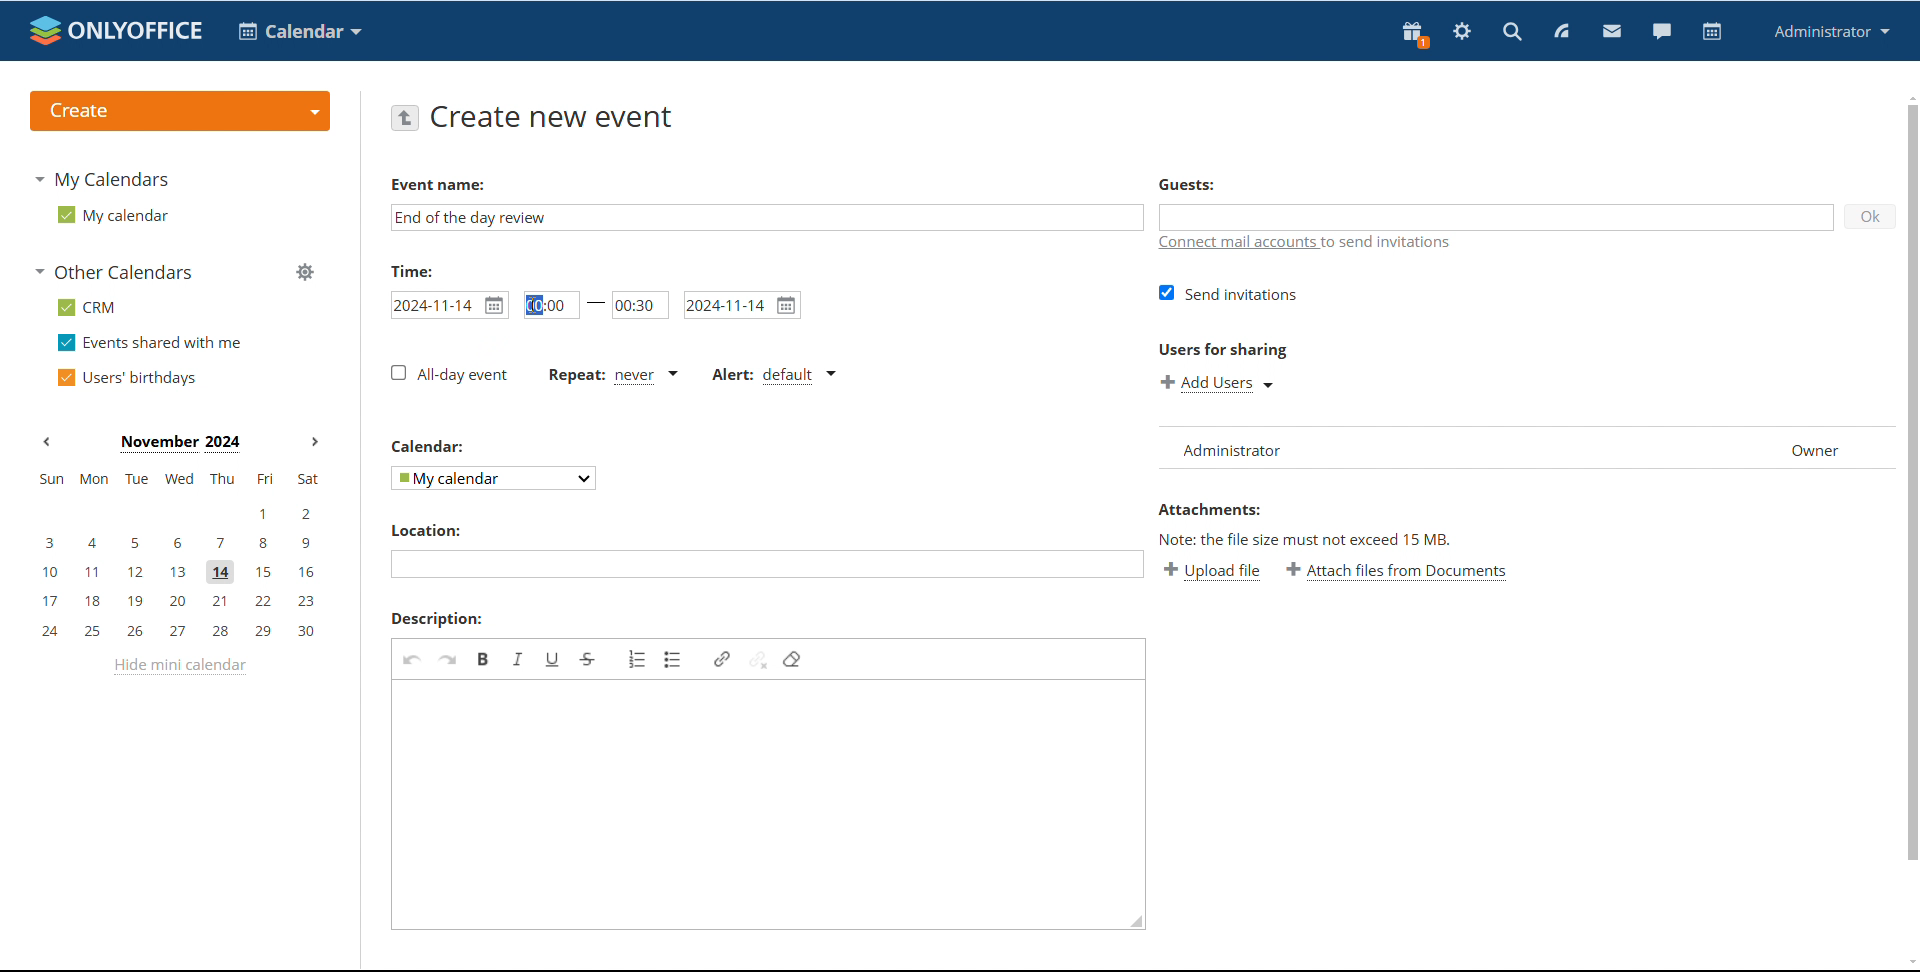 This screenshot has height=972, width=1920. What do you see at coordinates (438, 185) in the screenshot?
I see `Event name` at bounding box center [438, 185].